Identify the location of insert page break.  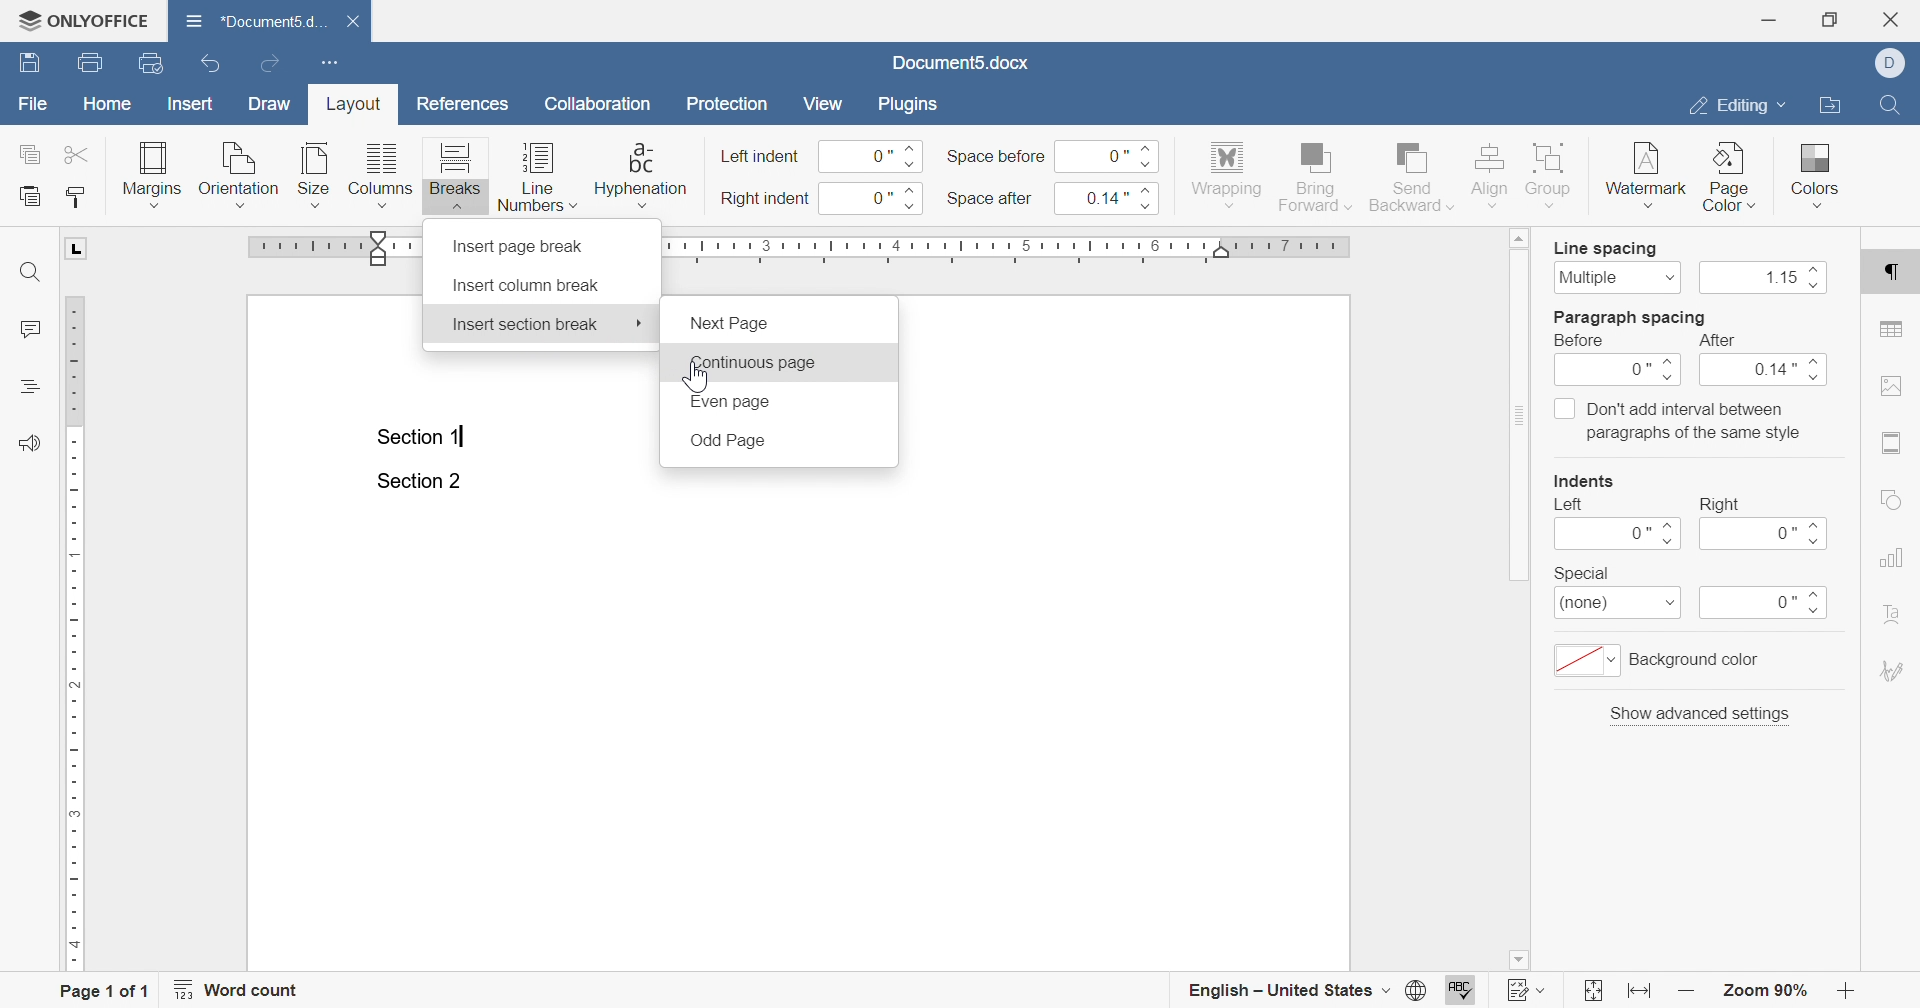
(522, 246).